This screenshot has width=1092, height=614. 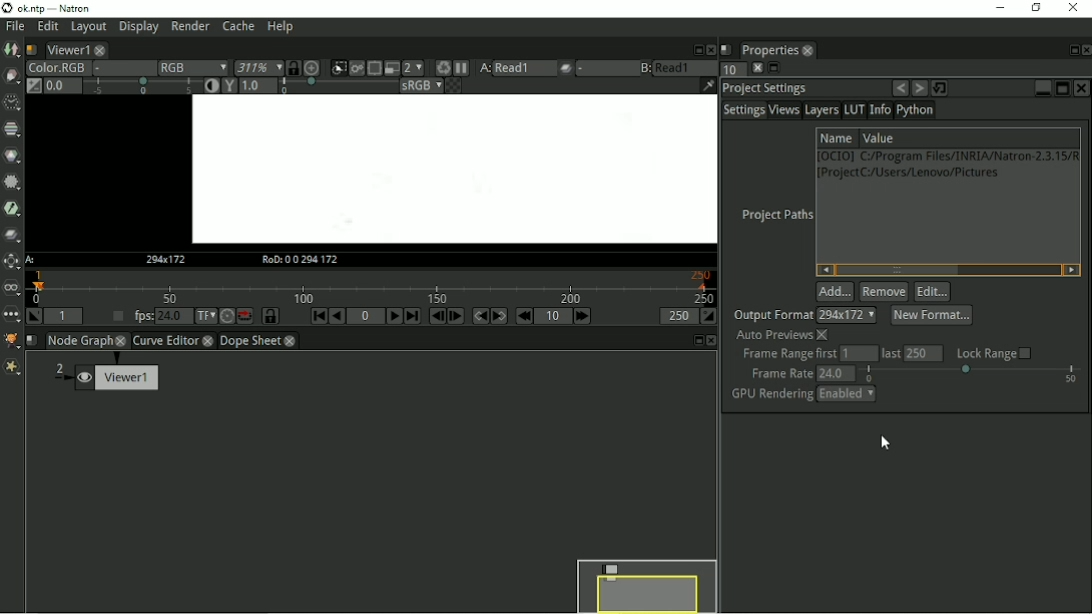 What do you see at coordinates (1072, 8) in the screenshot?
I see `Close` at bounding box center [1072, 8].